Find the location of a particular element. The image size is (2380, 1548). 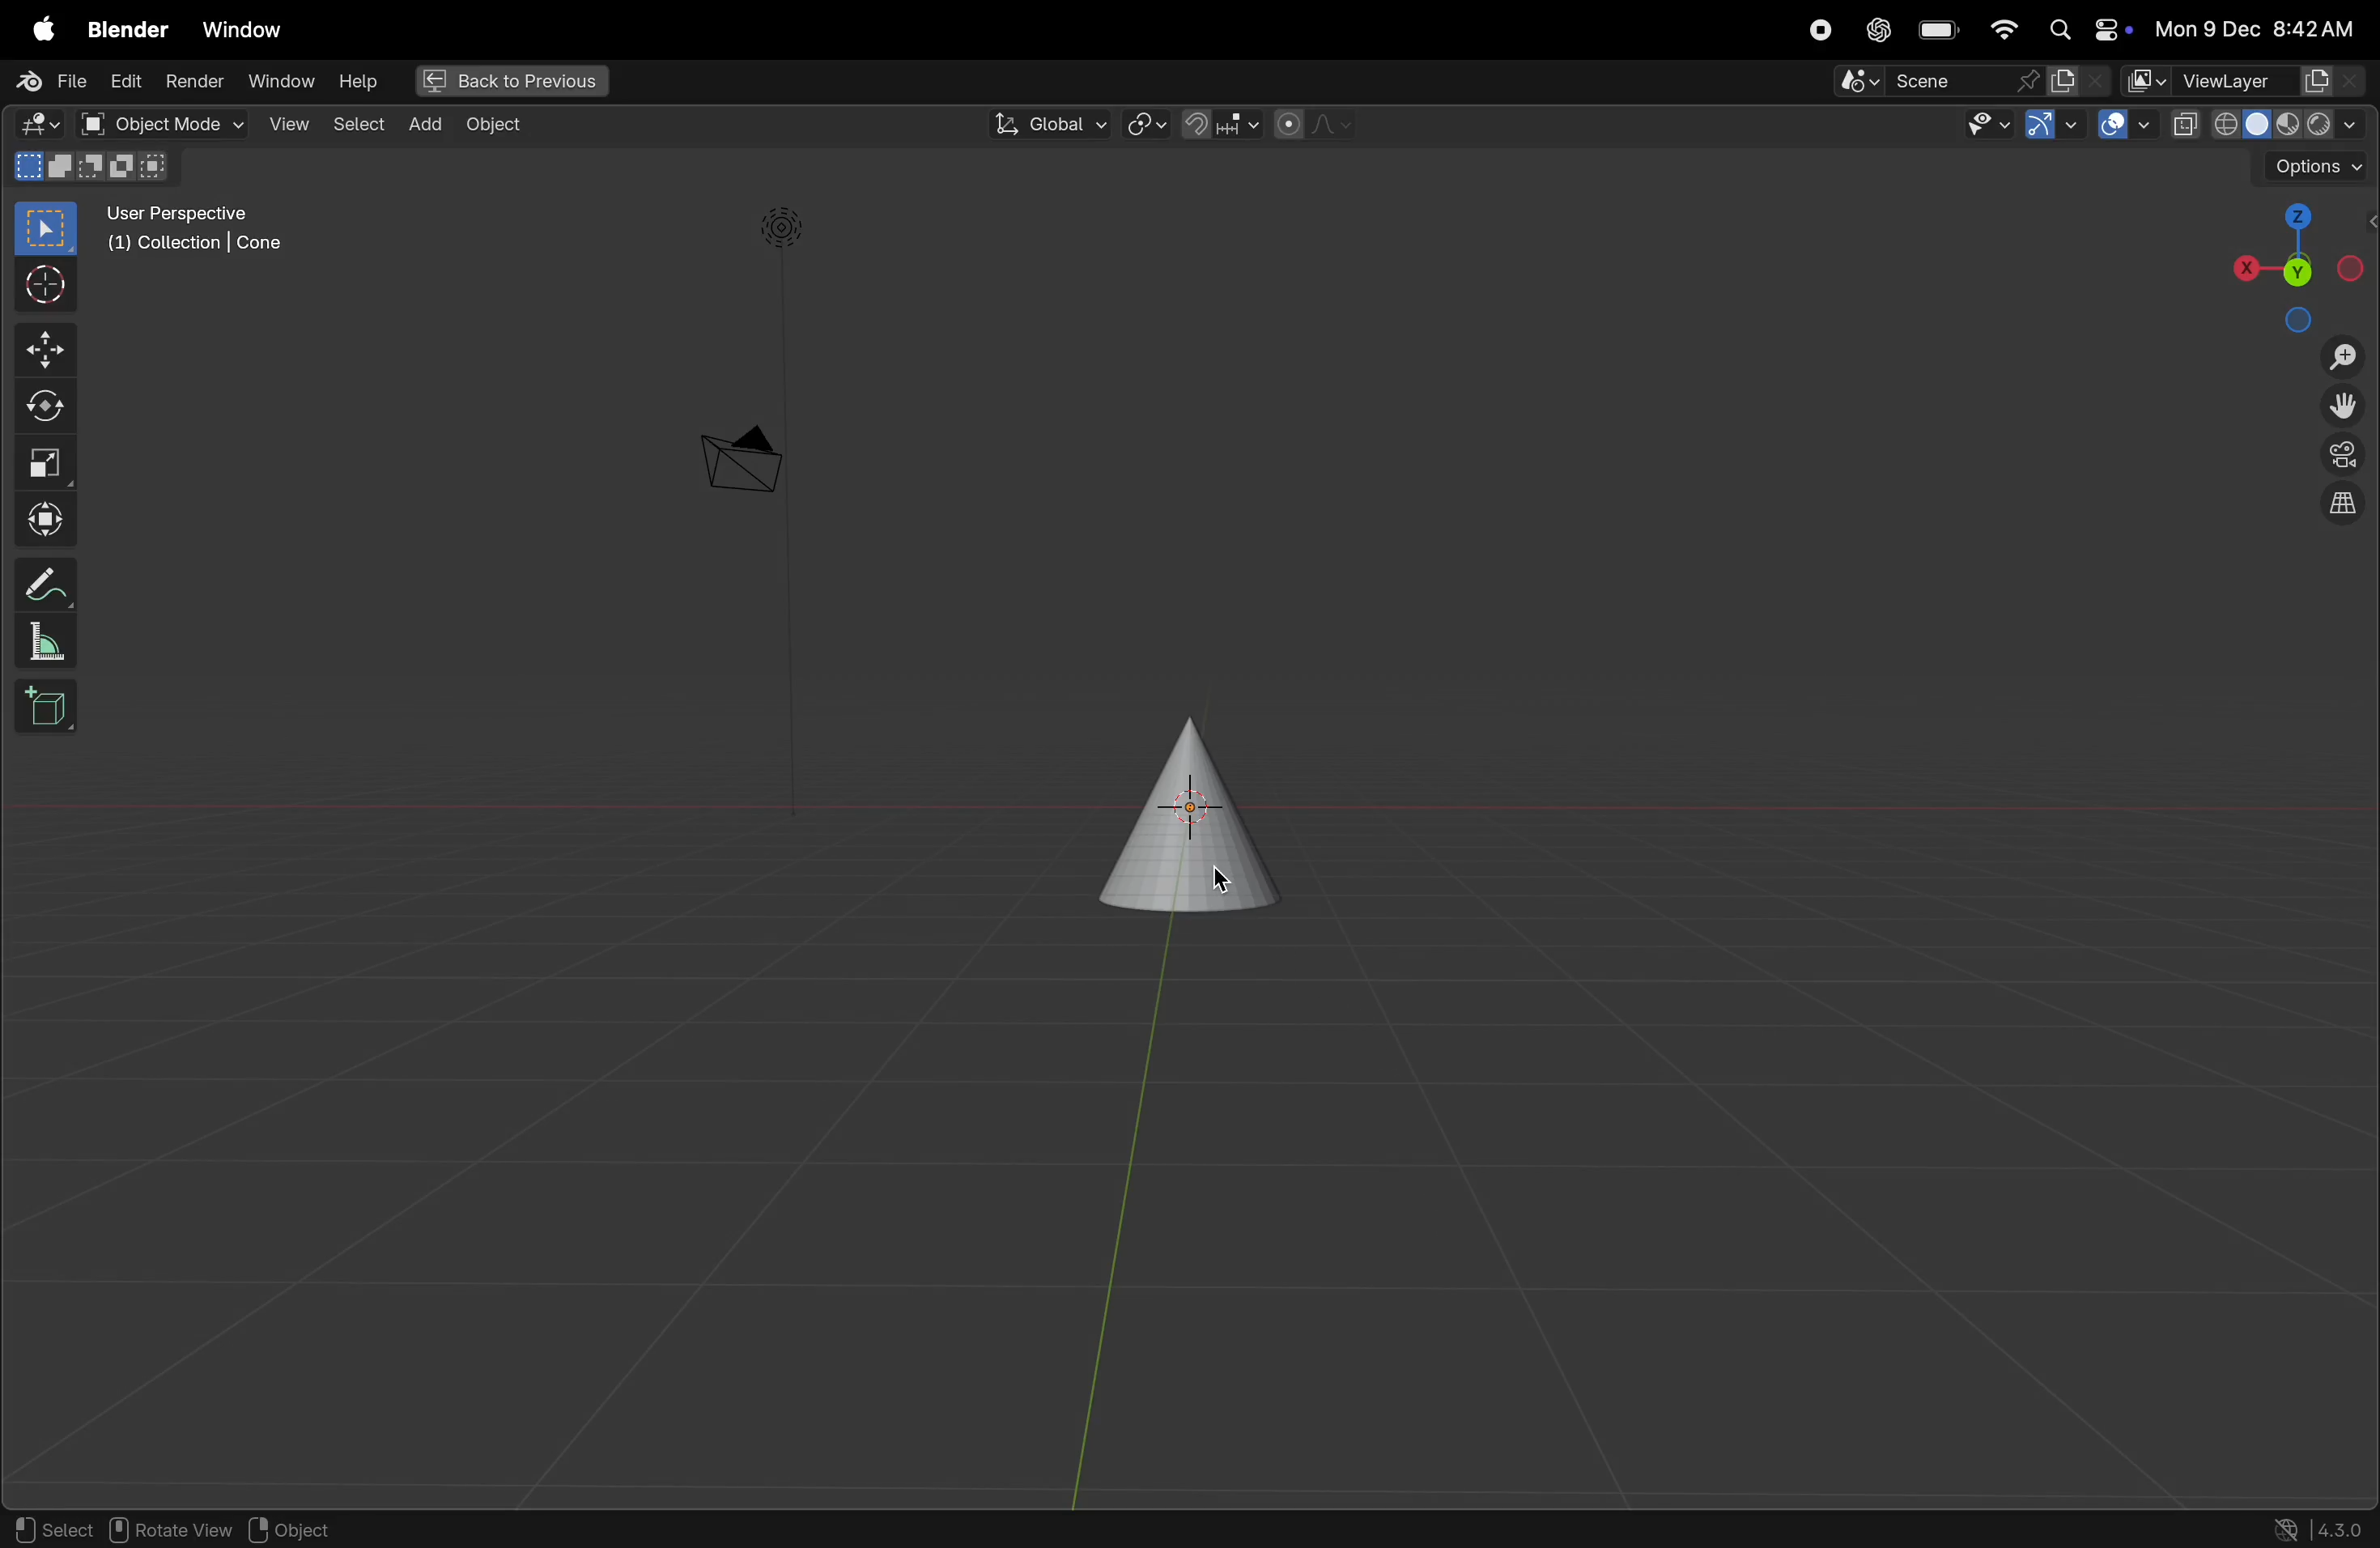

show visinlilty is located at coordinates (1989, 125).